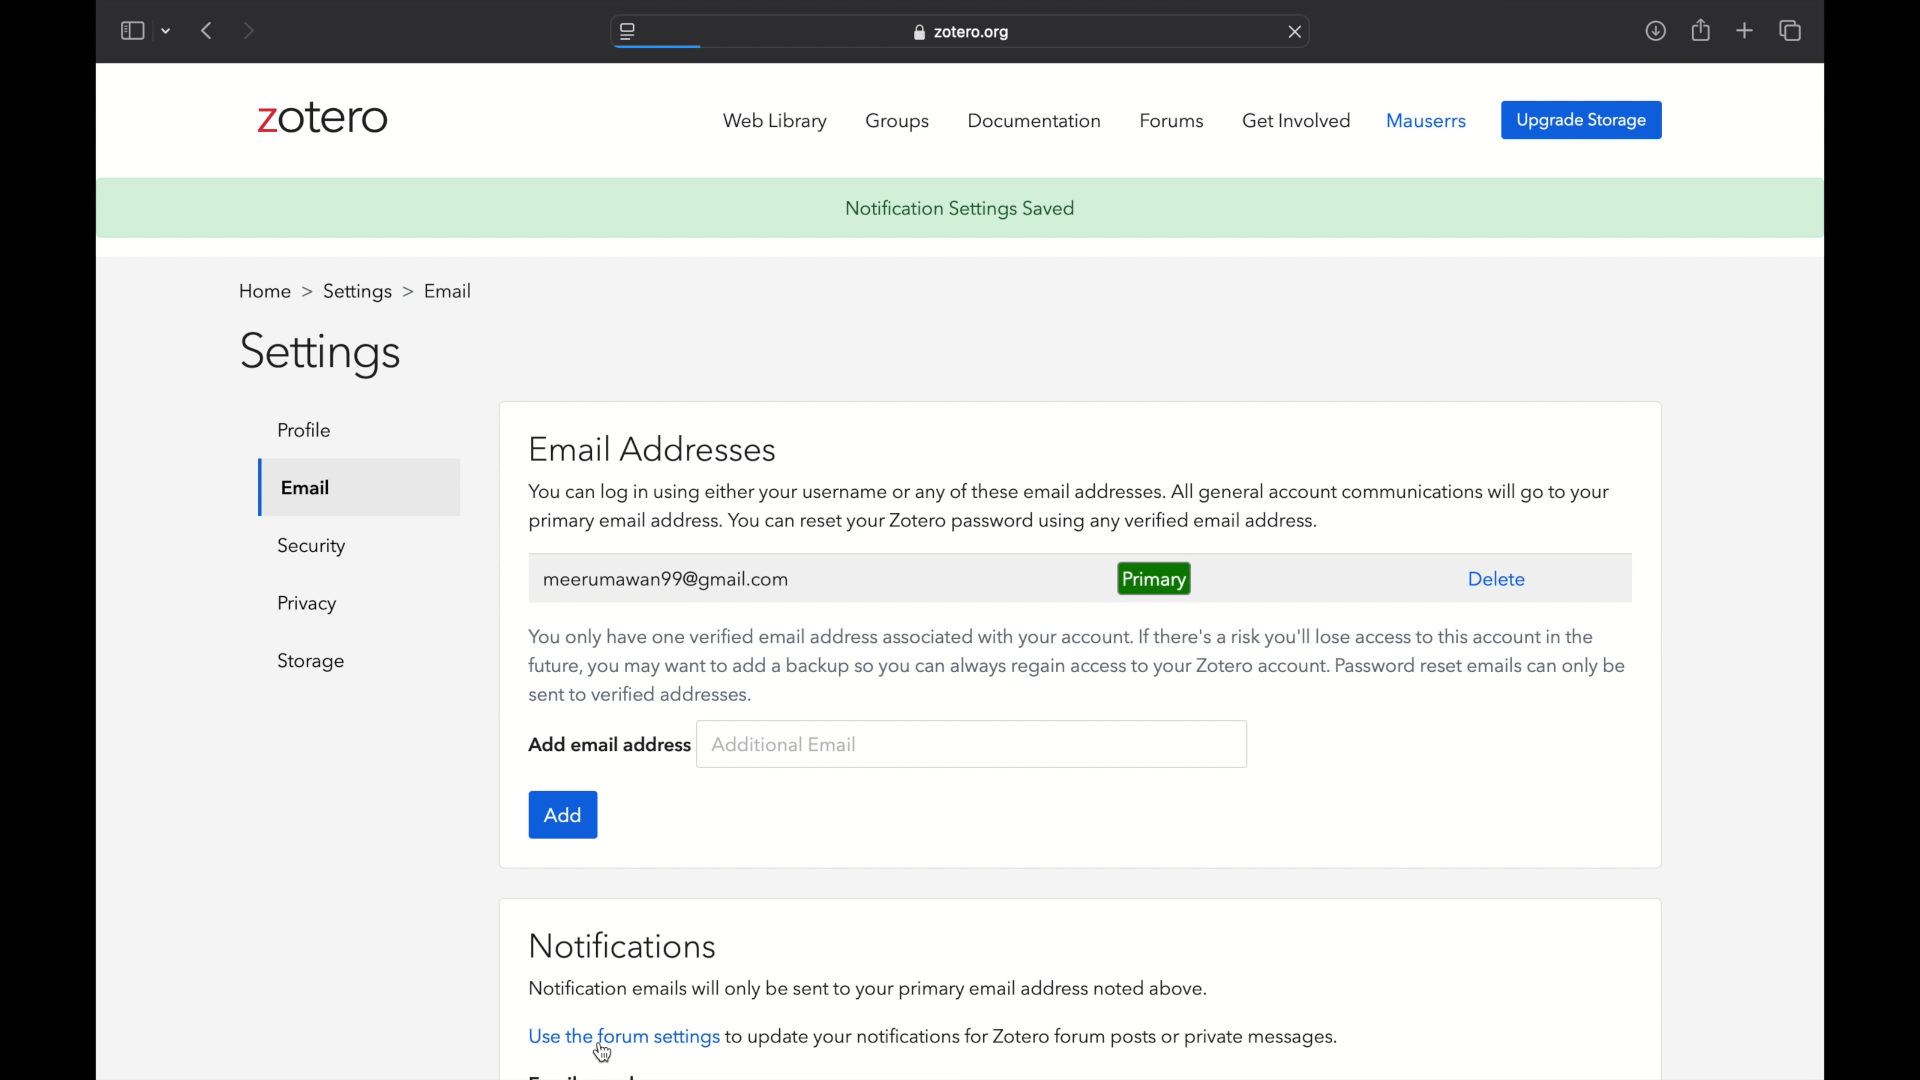  I want to click on use the forum settings to update your notifications for zotero forum posts or private messages, so click(938, 1036).